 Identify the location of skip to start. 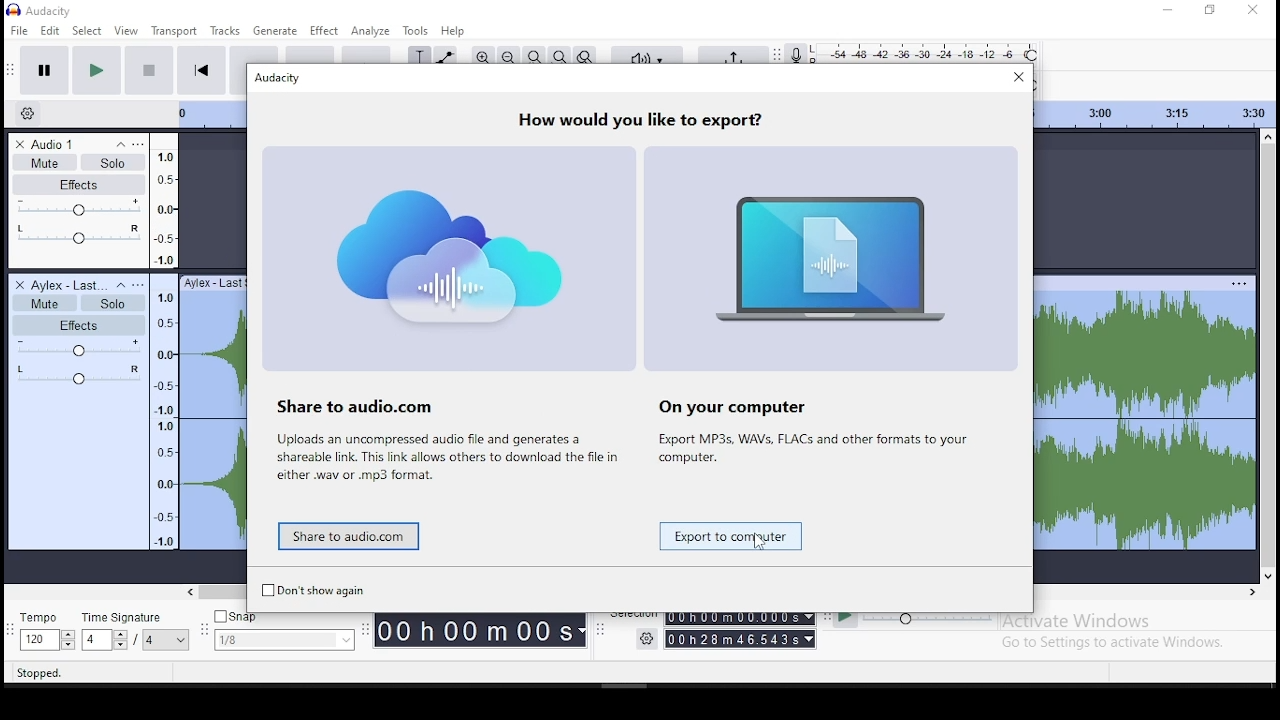
(201, 70).